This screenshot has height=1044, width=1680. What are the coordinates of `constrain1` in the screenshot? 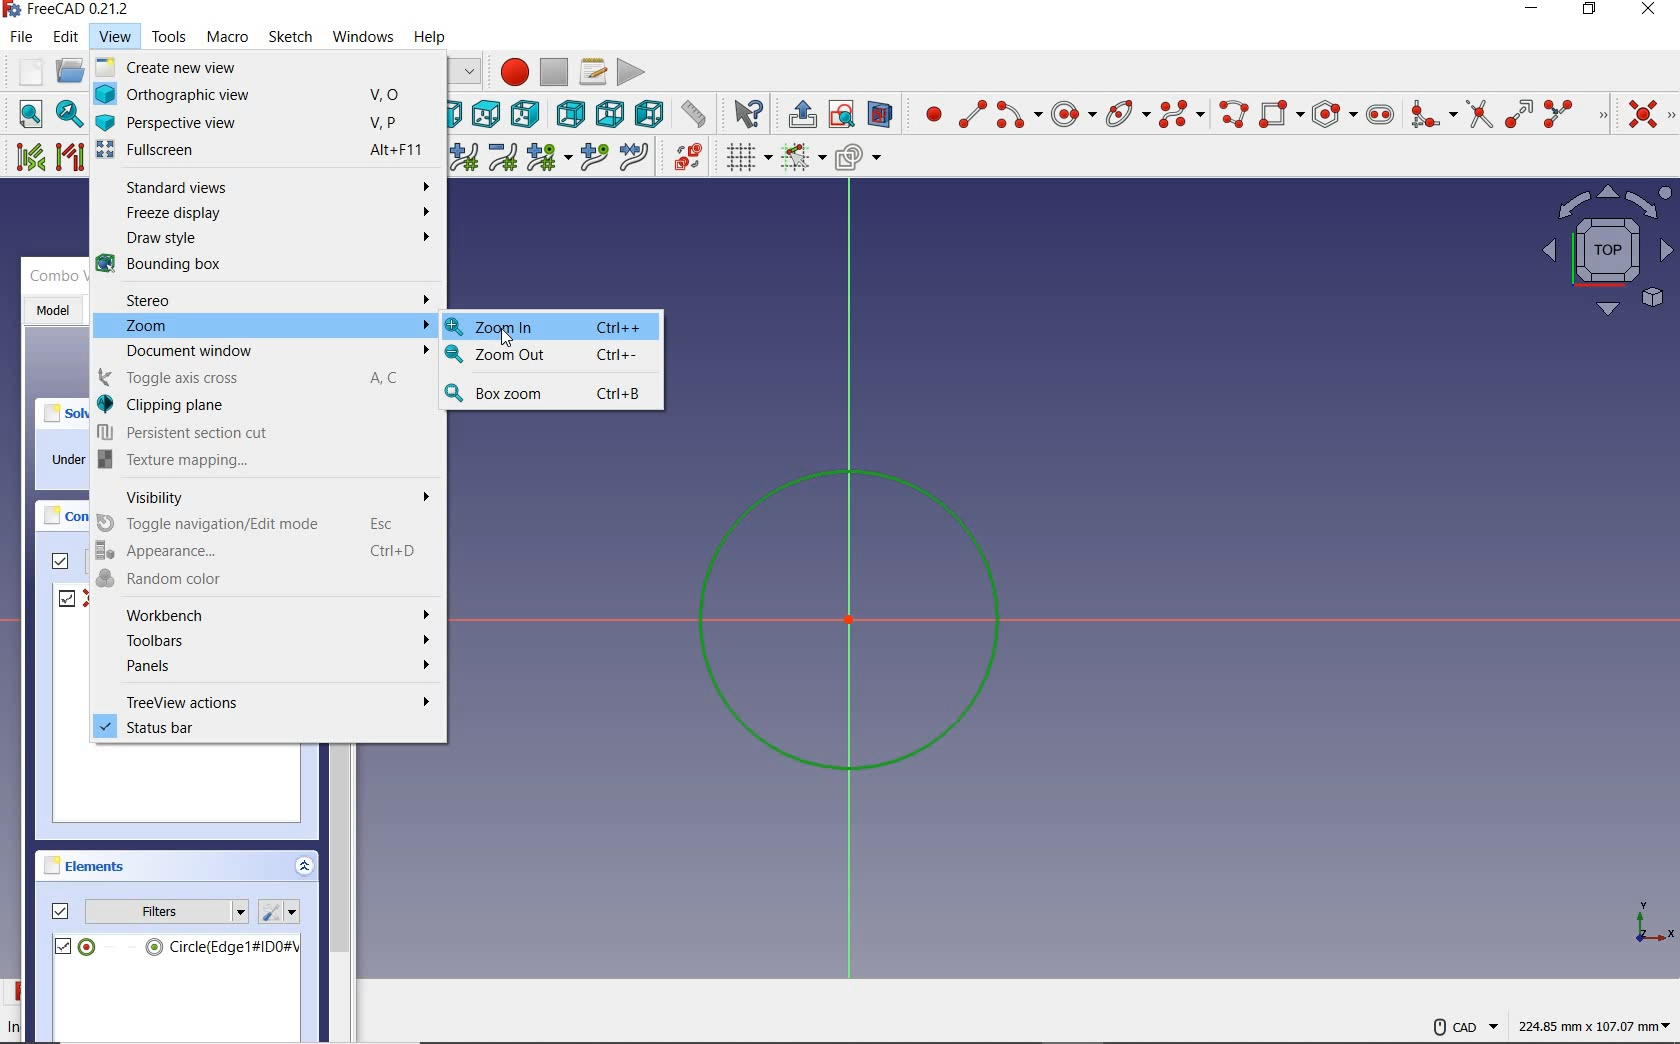 It's located at (70, 597).